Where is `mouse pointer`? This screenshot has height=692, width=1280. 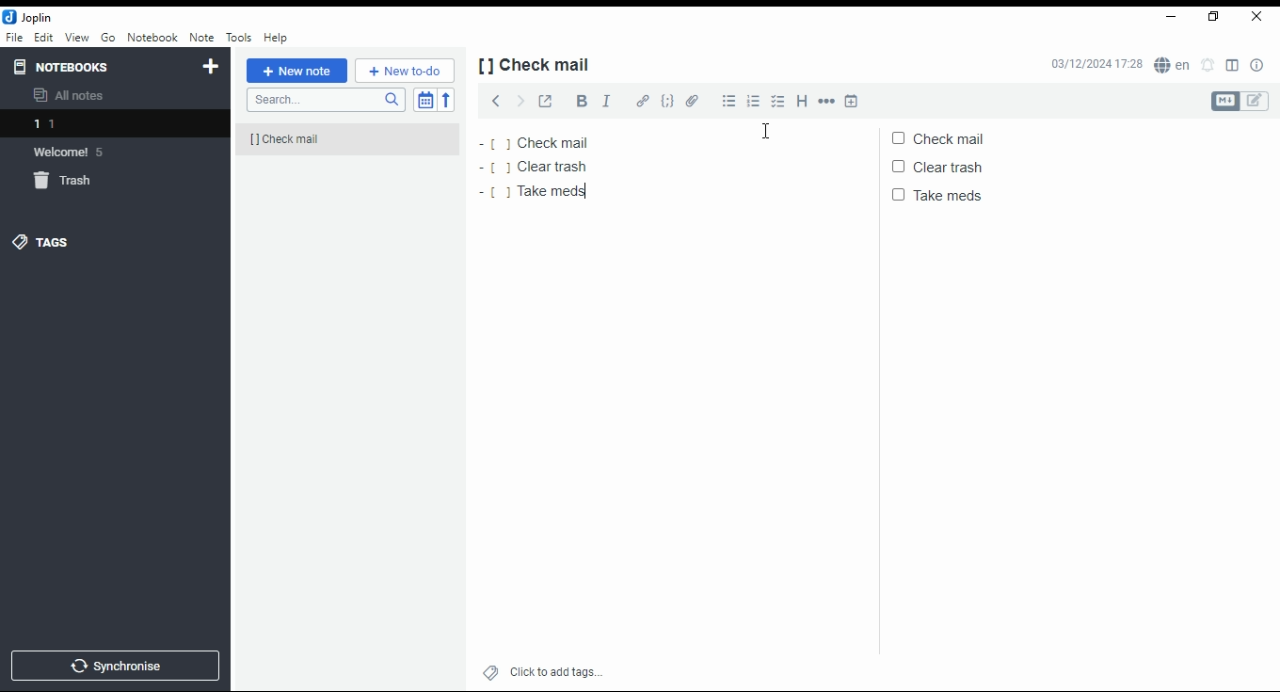 mouse pointer is located at coordinates (763, 129).